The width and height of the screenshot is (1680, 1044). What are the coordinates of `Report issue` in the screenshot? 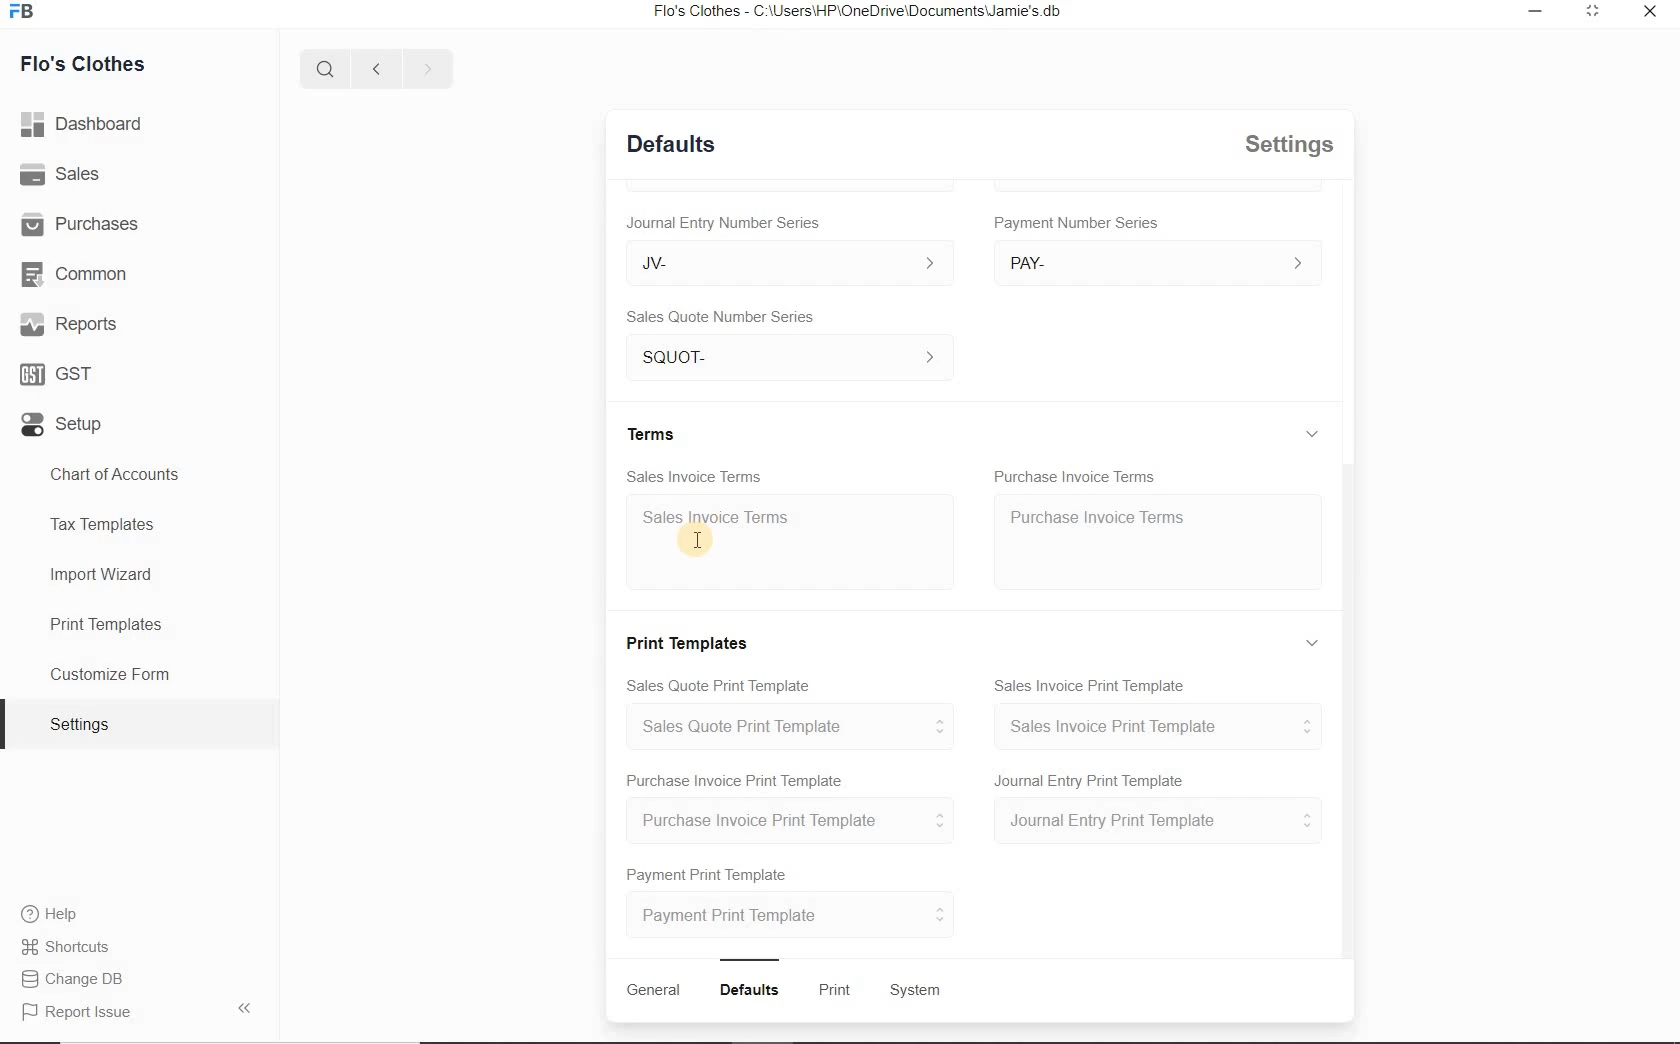 It's located at (78, 1013).